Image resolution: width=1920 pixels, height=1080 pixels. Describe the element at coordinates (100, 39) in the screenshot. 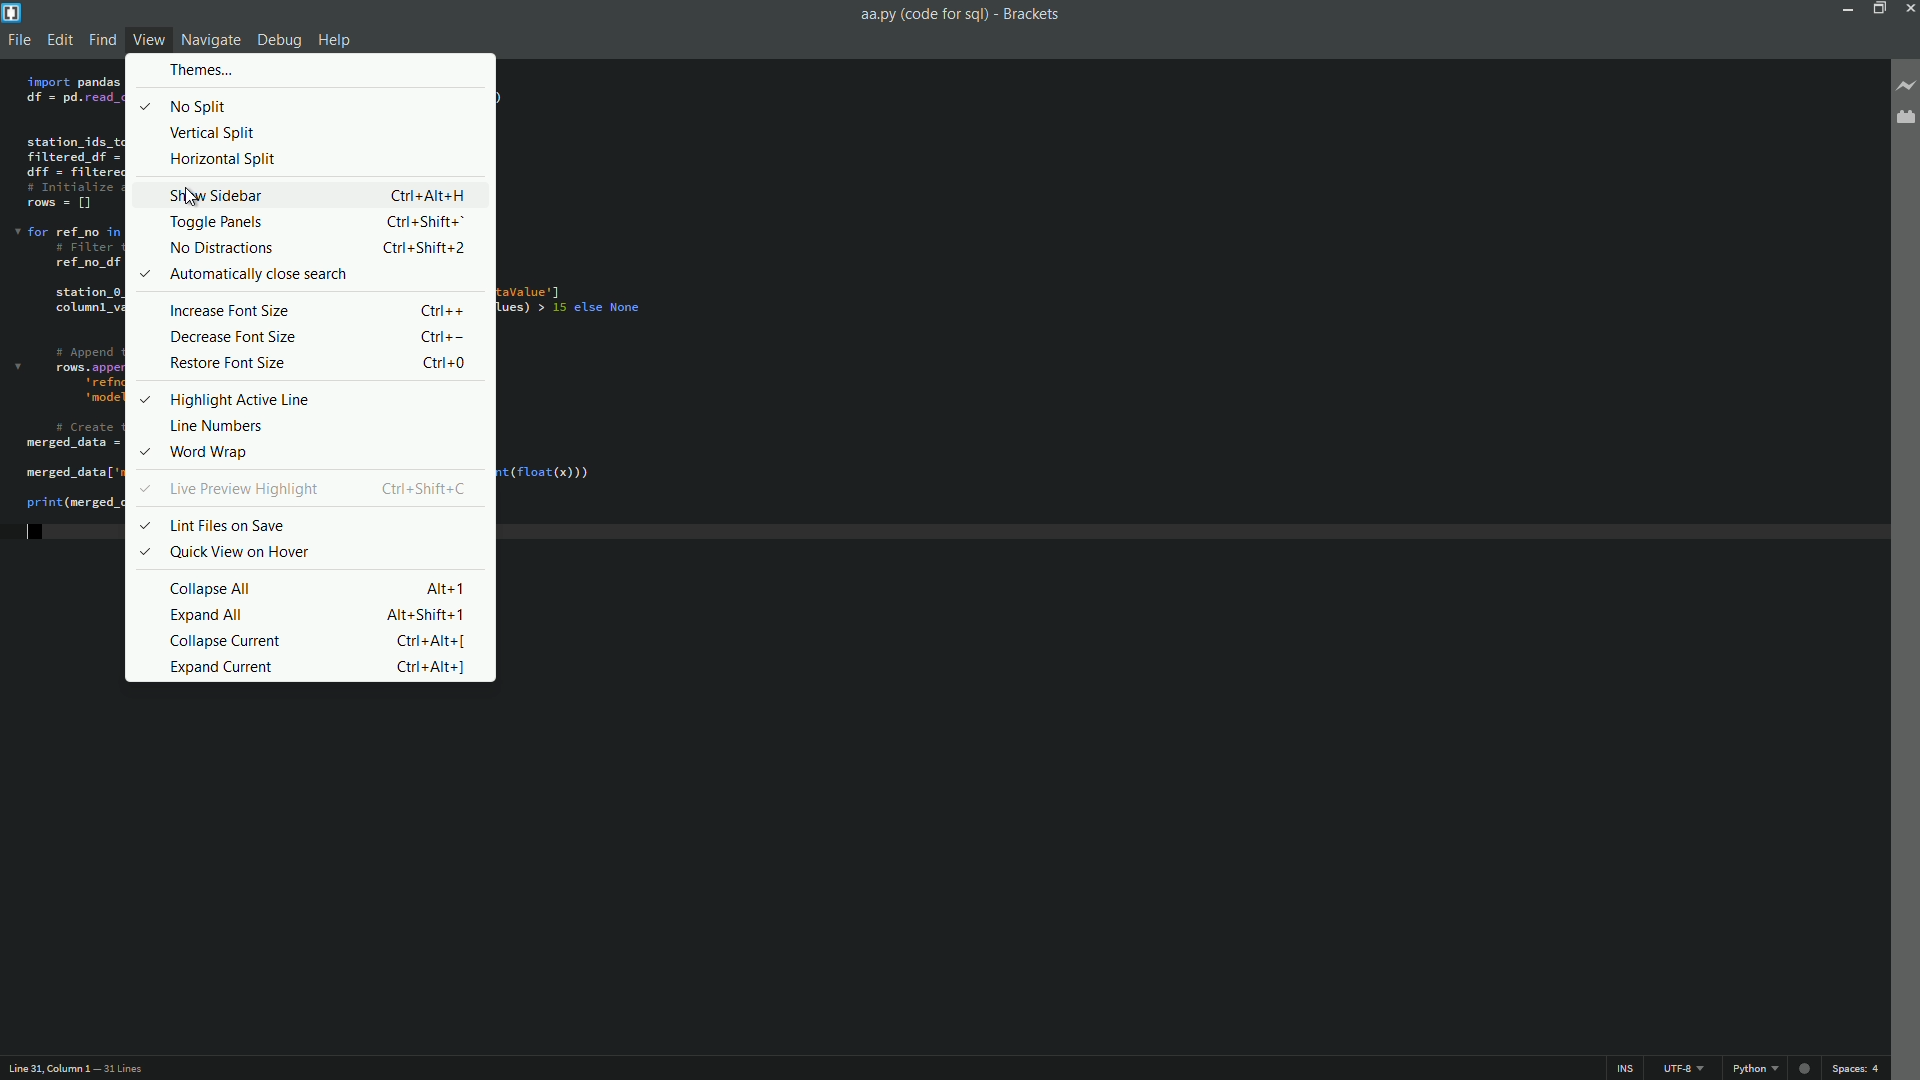

I see `find menu` at that location.